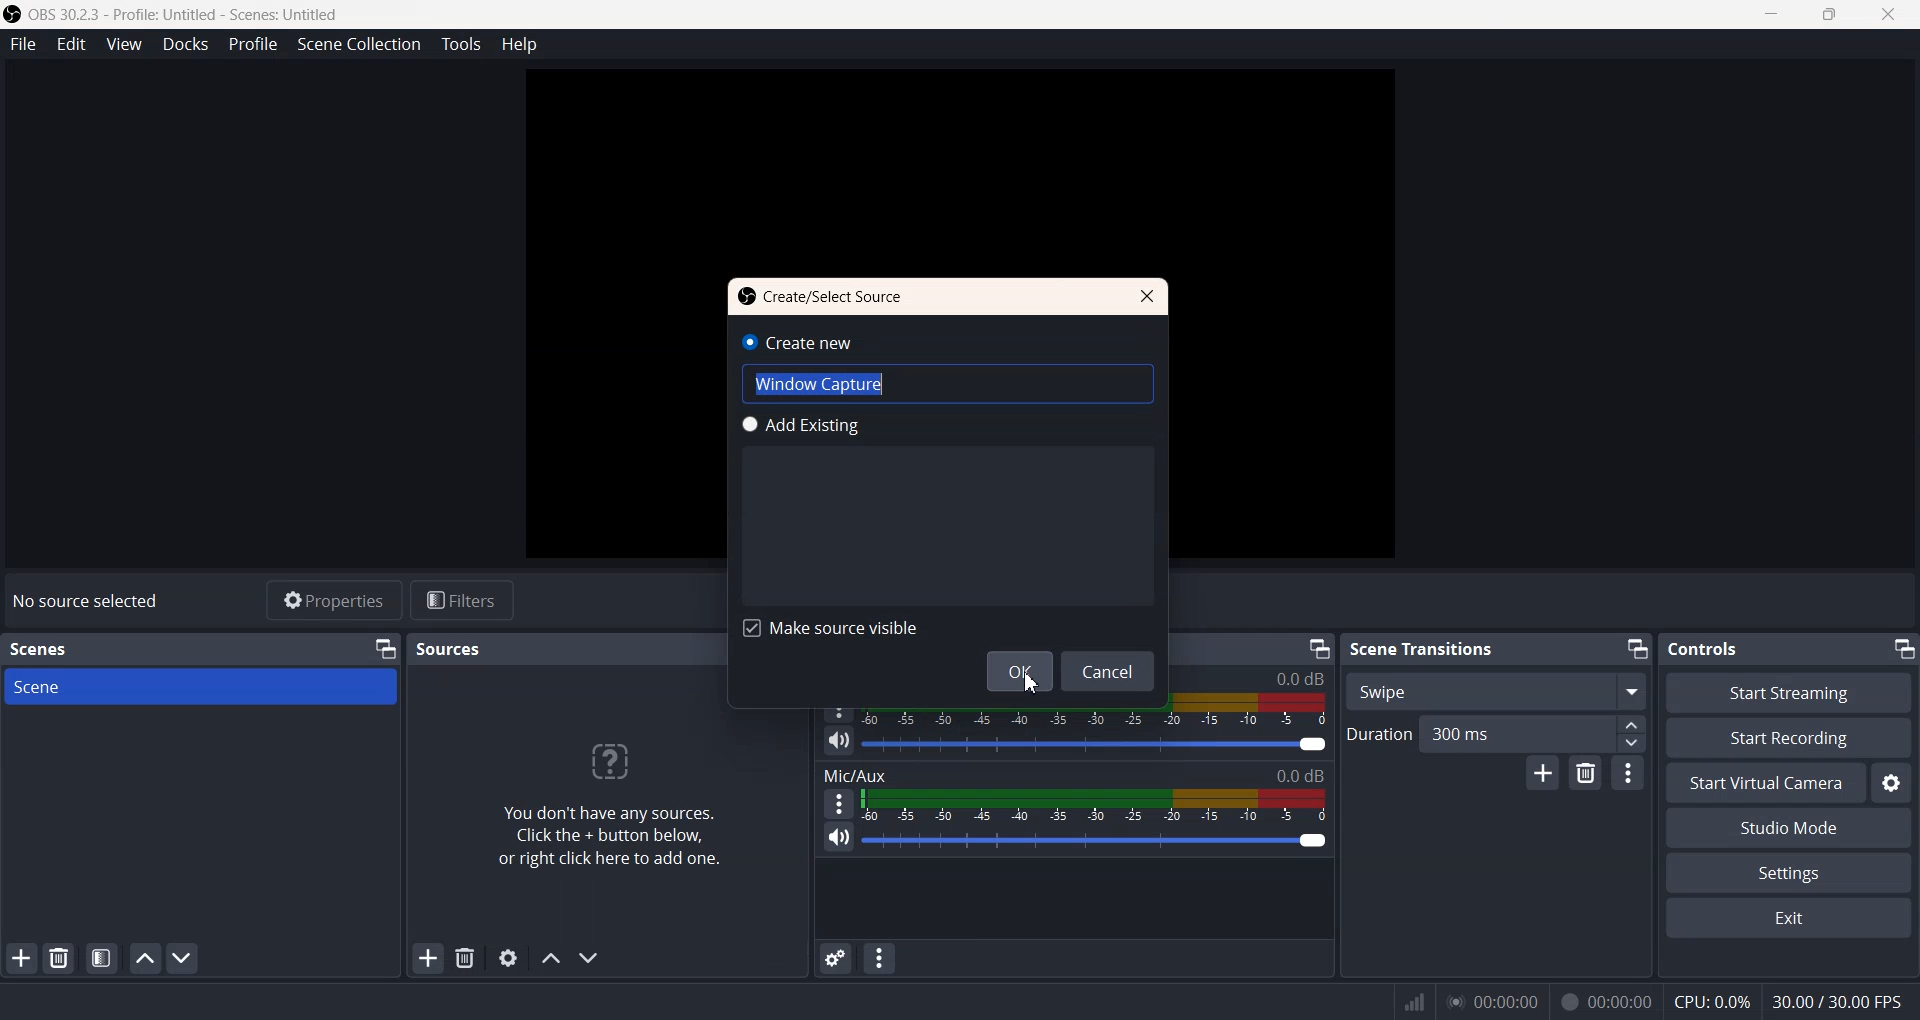  Describe the element at coordinates (839, 742) in the screenshot. I see `Mute/ Unmute` at that location.